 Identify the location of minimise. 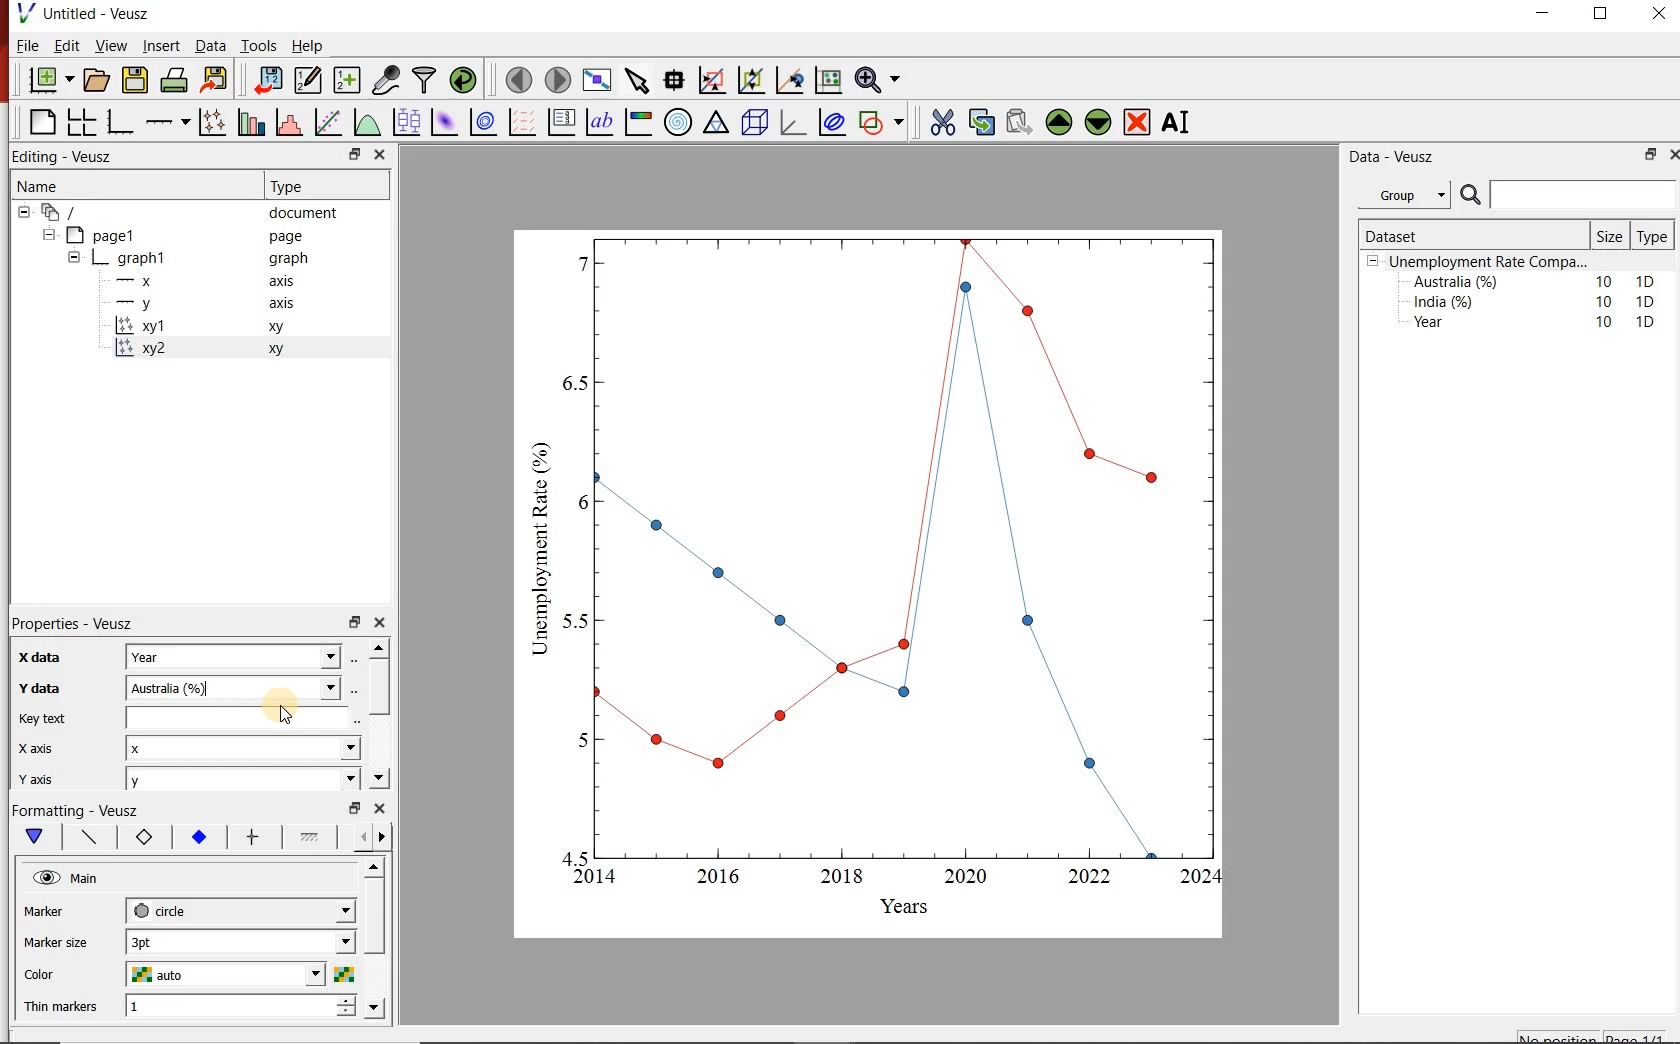
(1548, 18).